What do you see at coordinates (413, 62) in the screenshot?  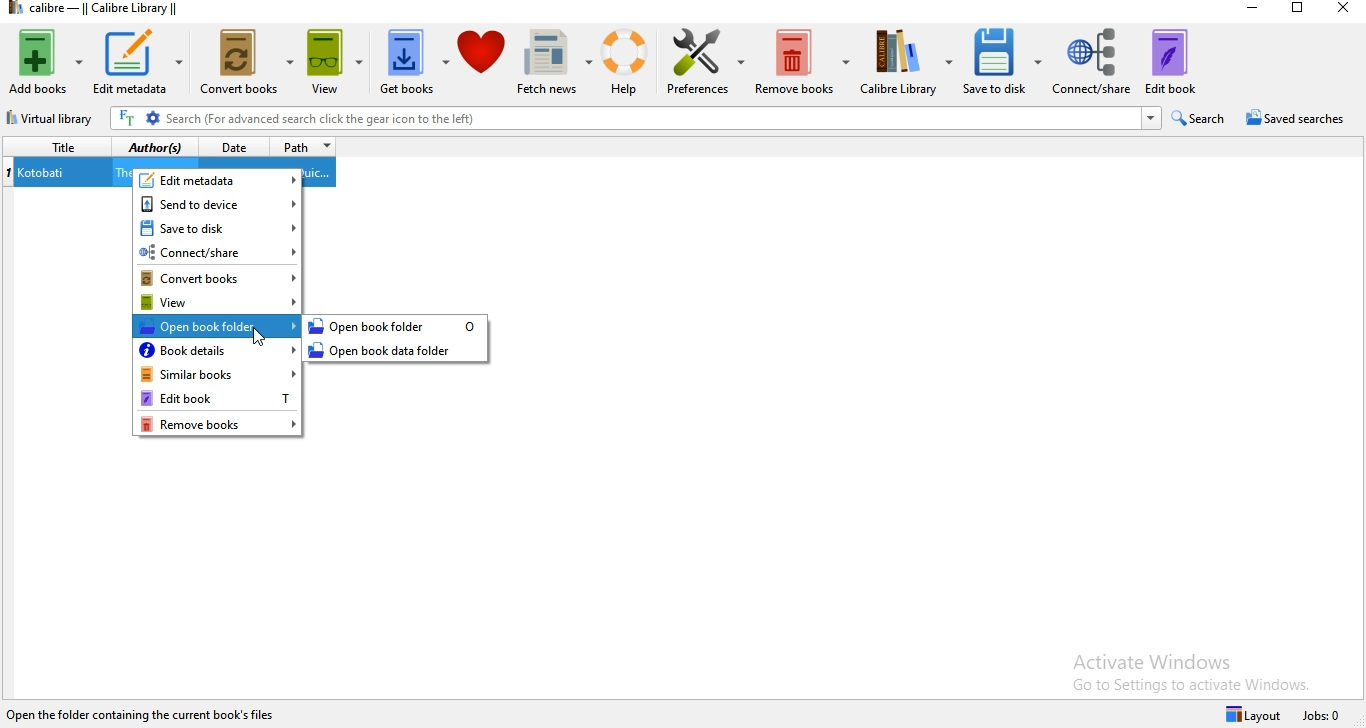 I see `get books` at bounding box center [413, 62].